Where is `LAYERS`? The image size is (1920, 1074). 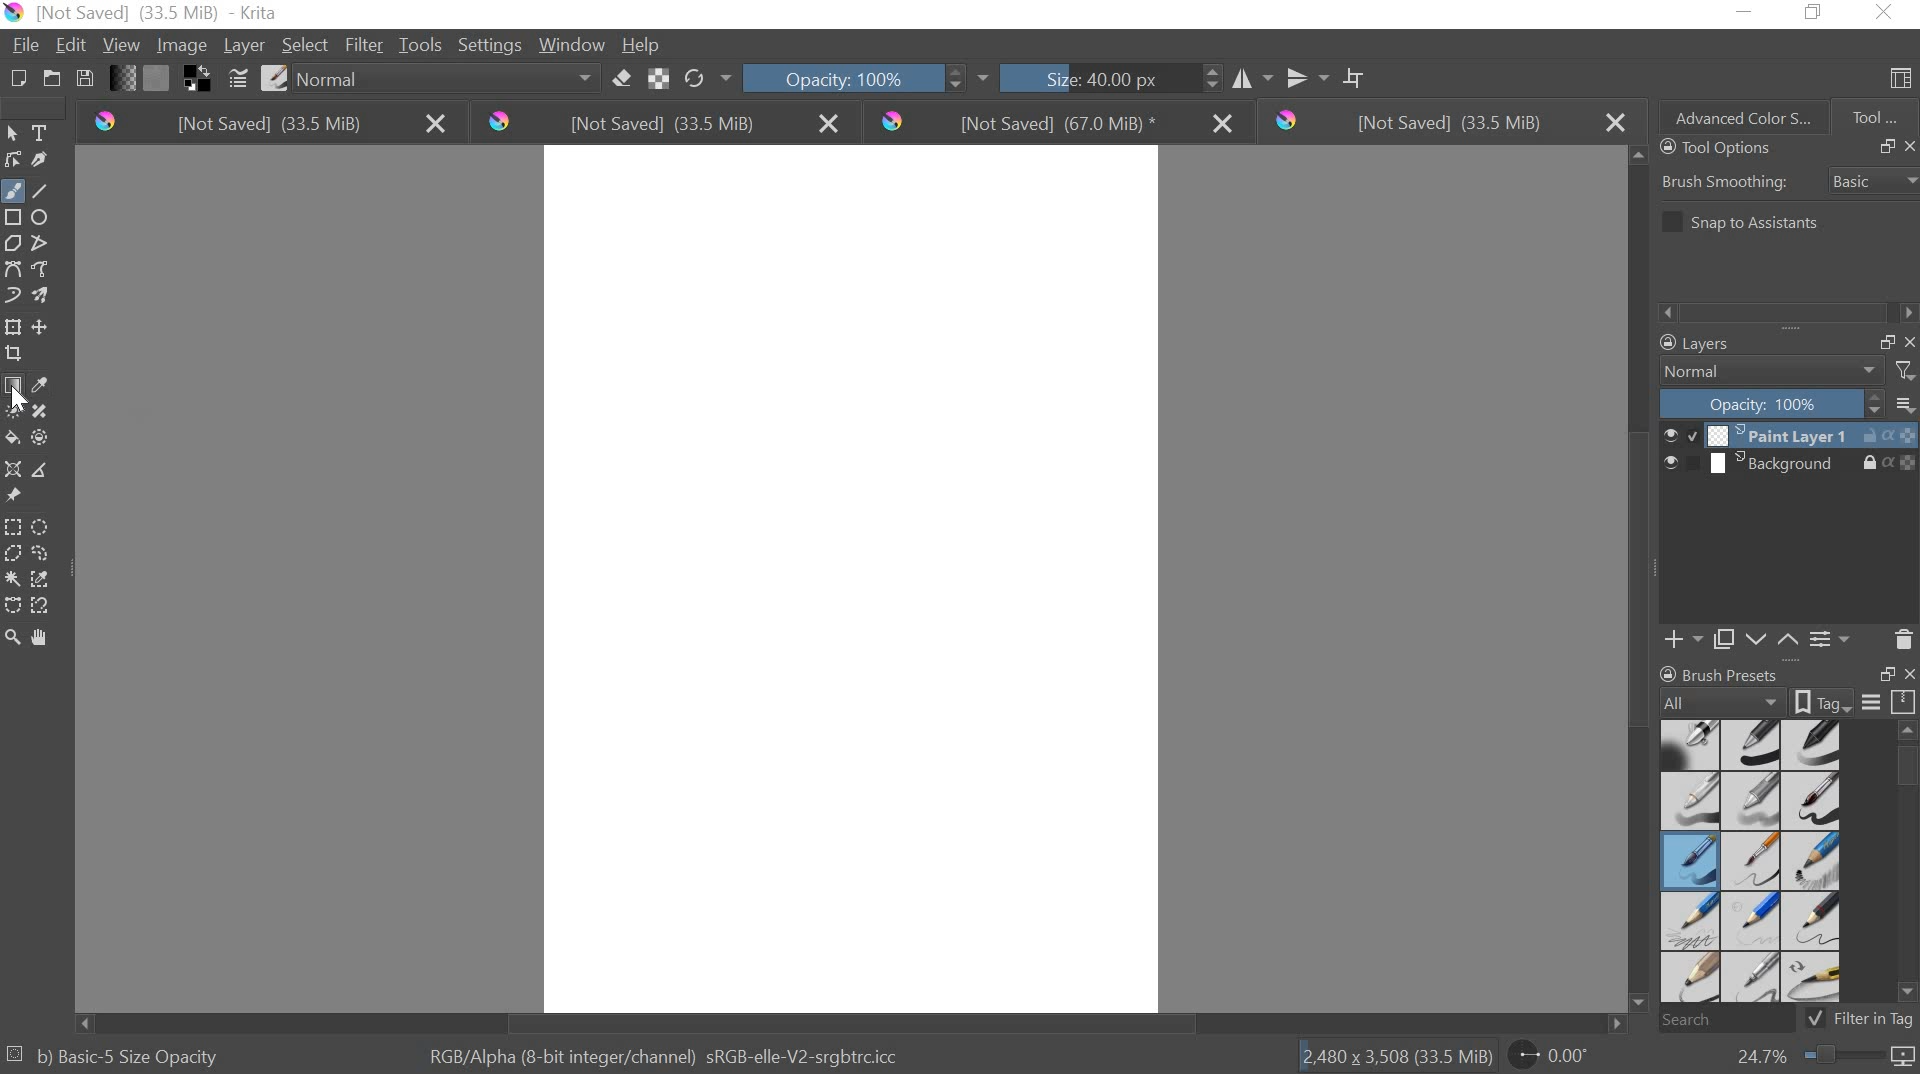 LAYERS is located at coordinates (1691, 343).